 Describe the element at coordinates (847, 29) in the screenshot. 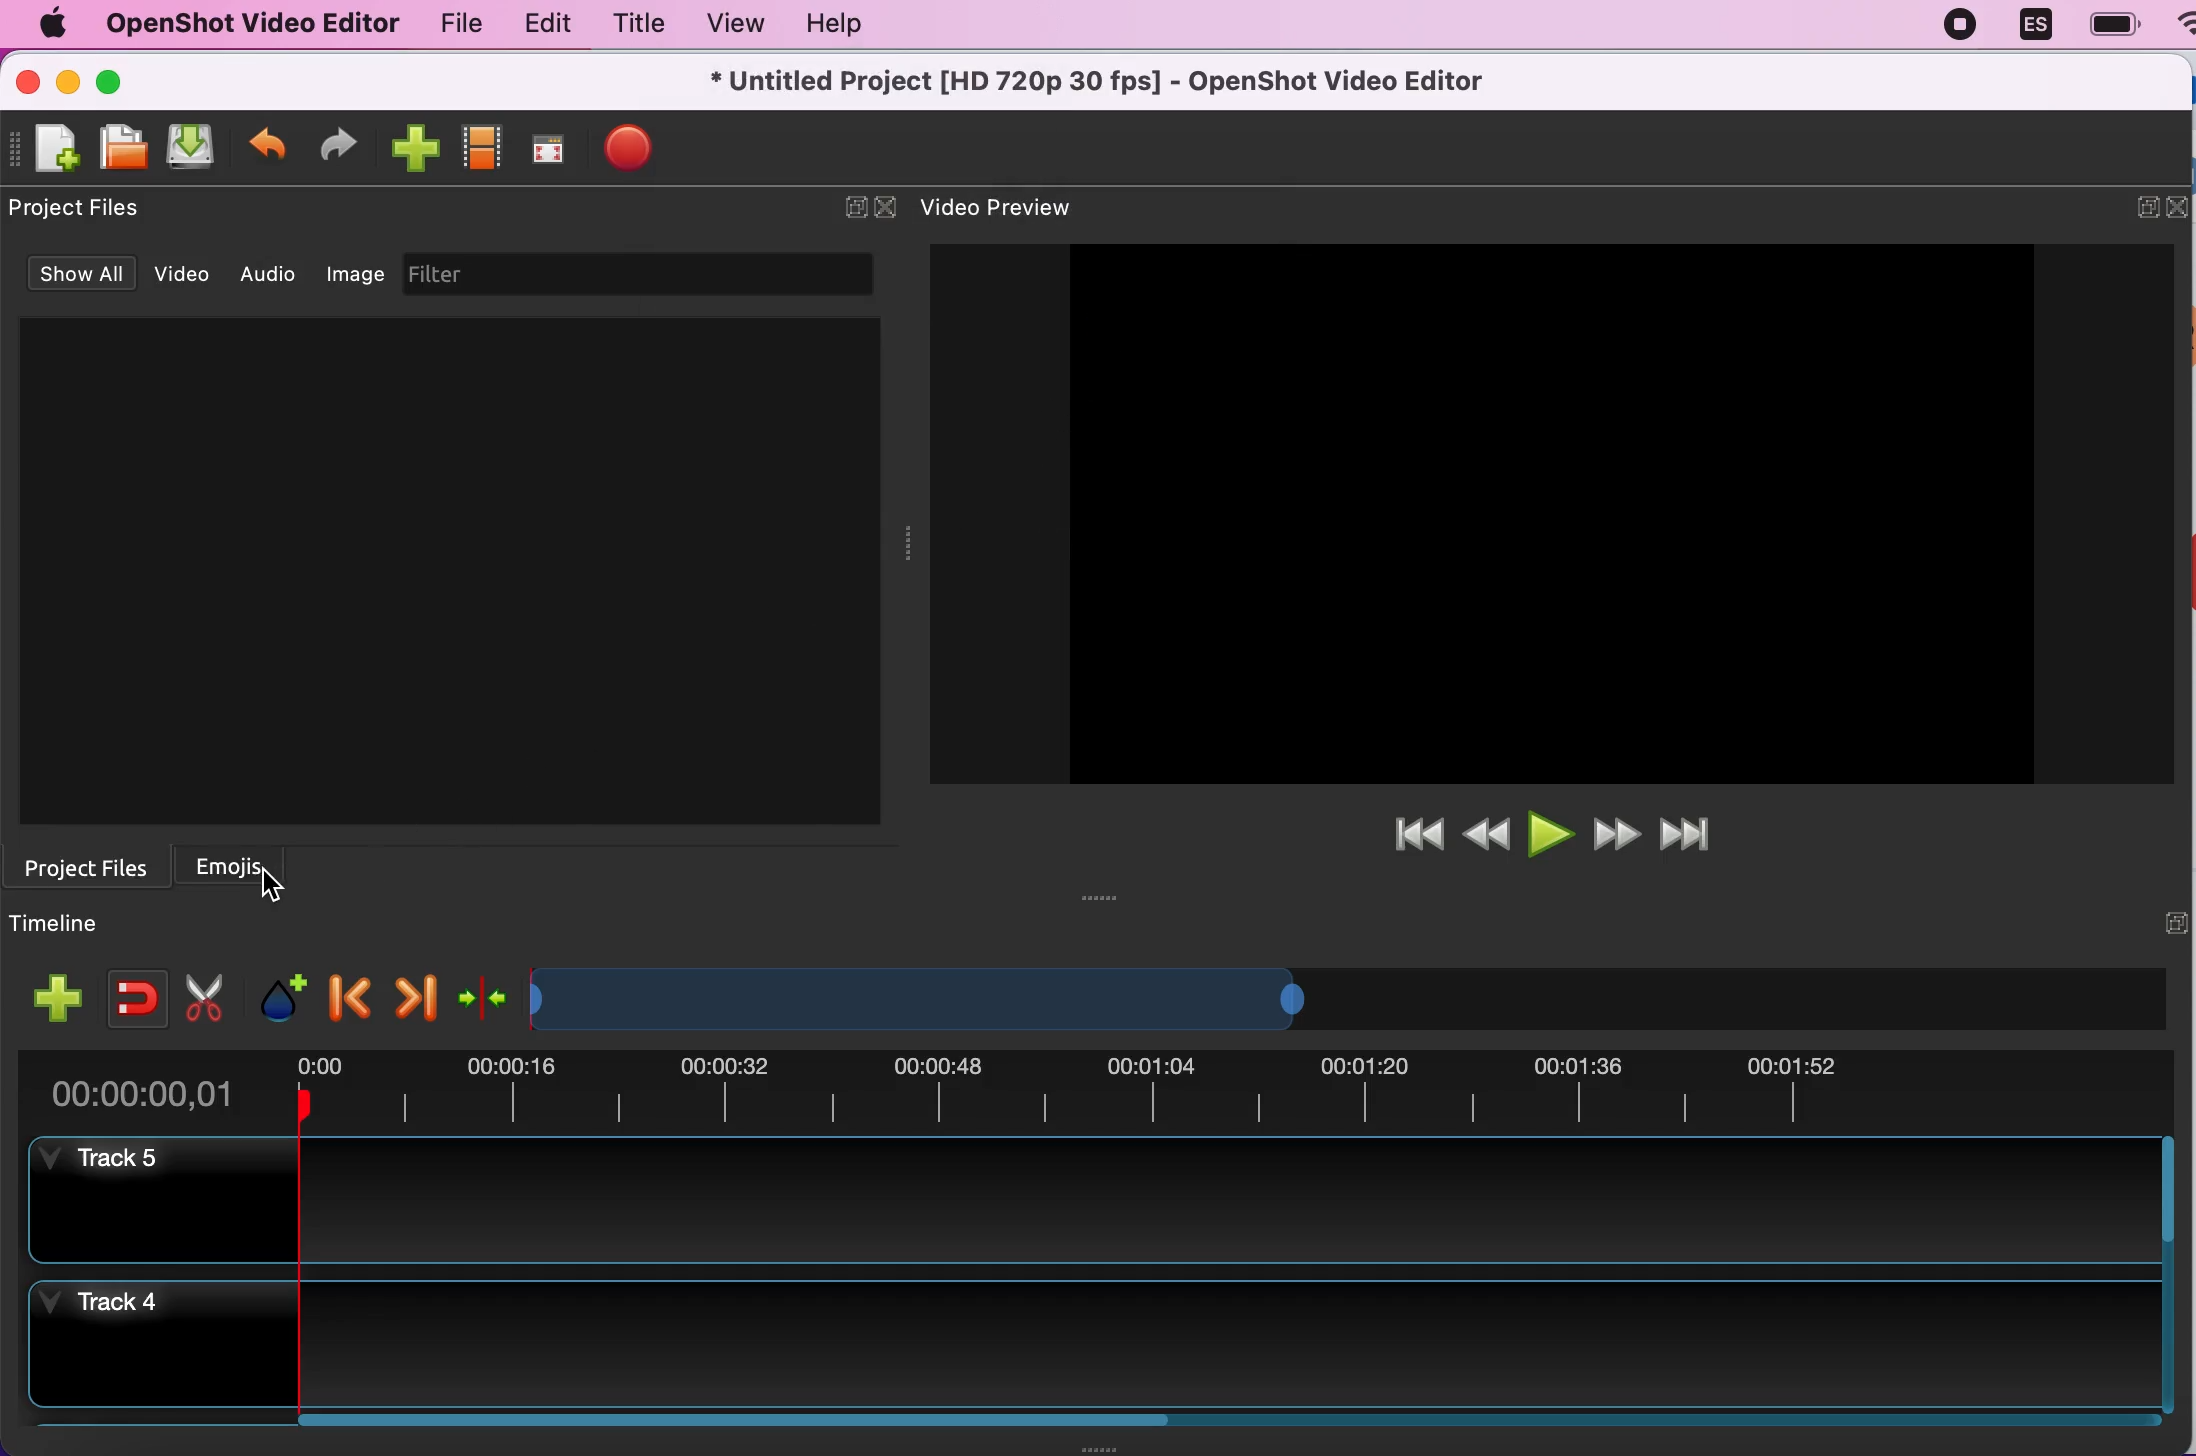

I see `help` at that location.